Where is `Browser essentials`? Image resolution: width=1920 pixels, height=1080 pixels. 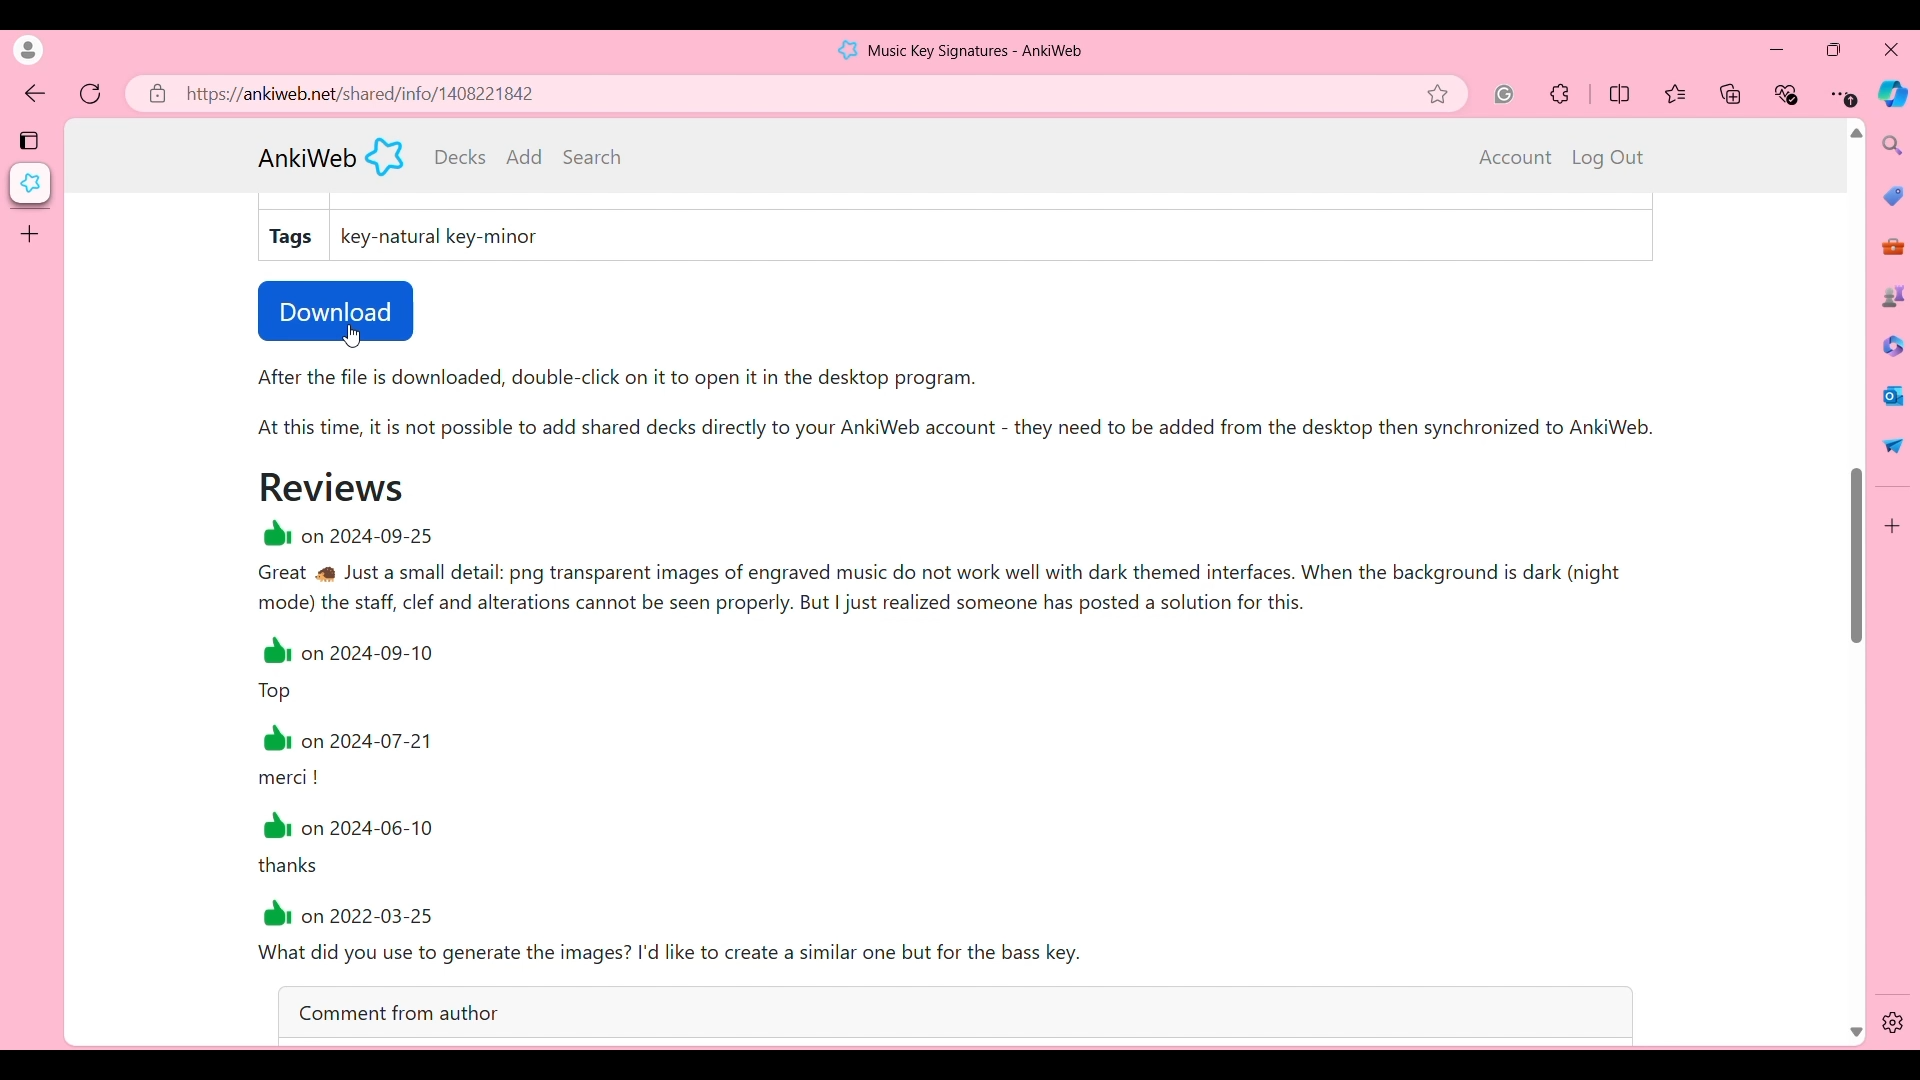
Browser essentials is located at coordinates (1788, 94).